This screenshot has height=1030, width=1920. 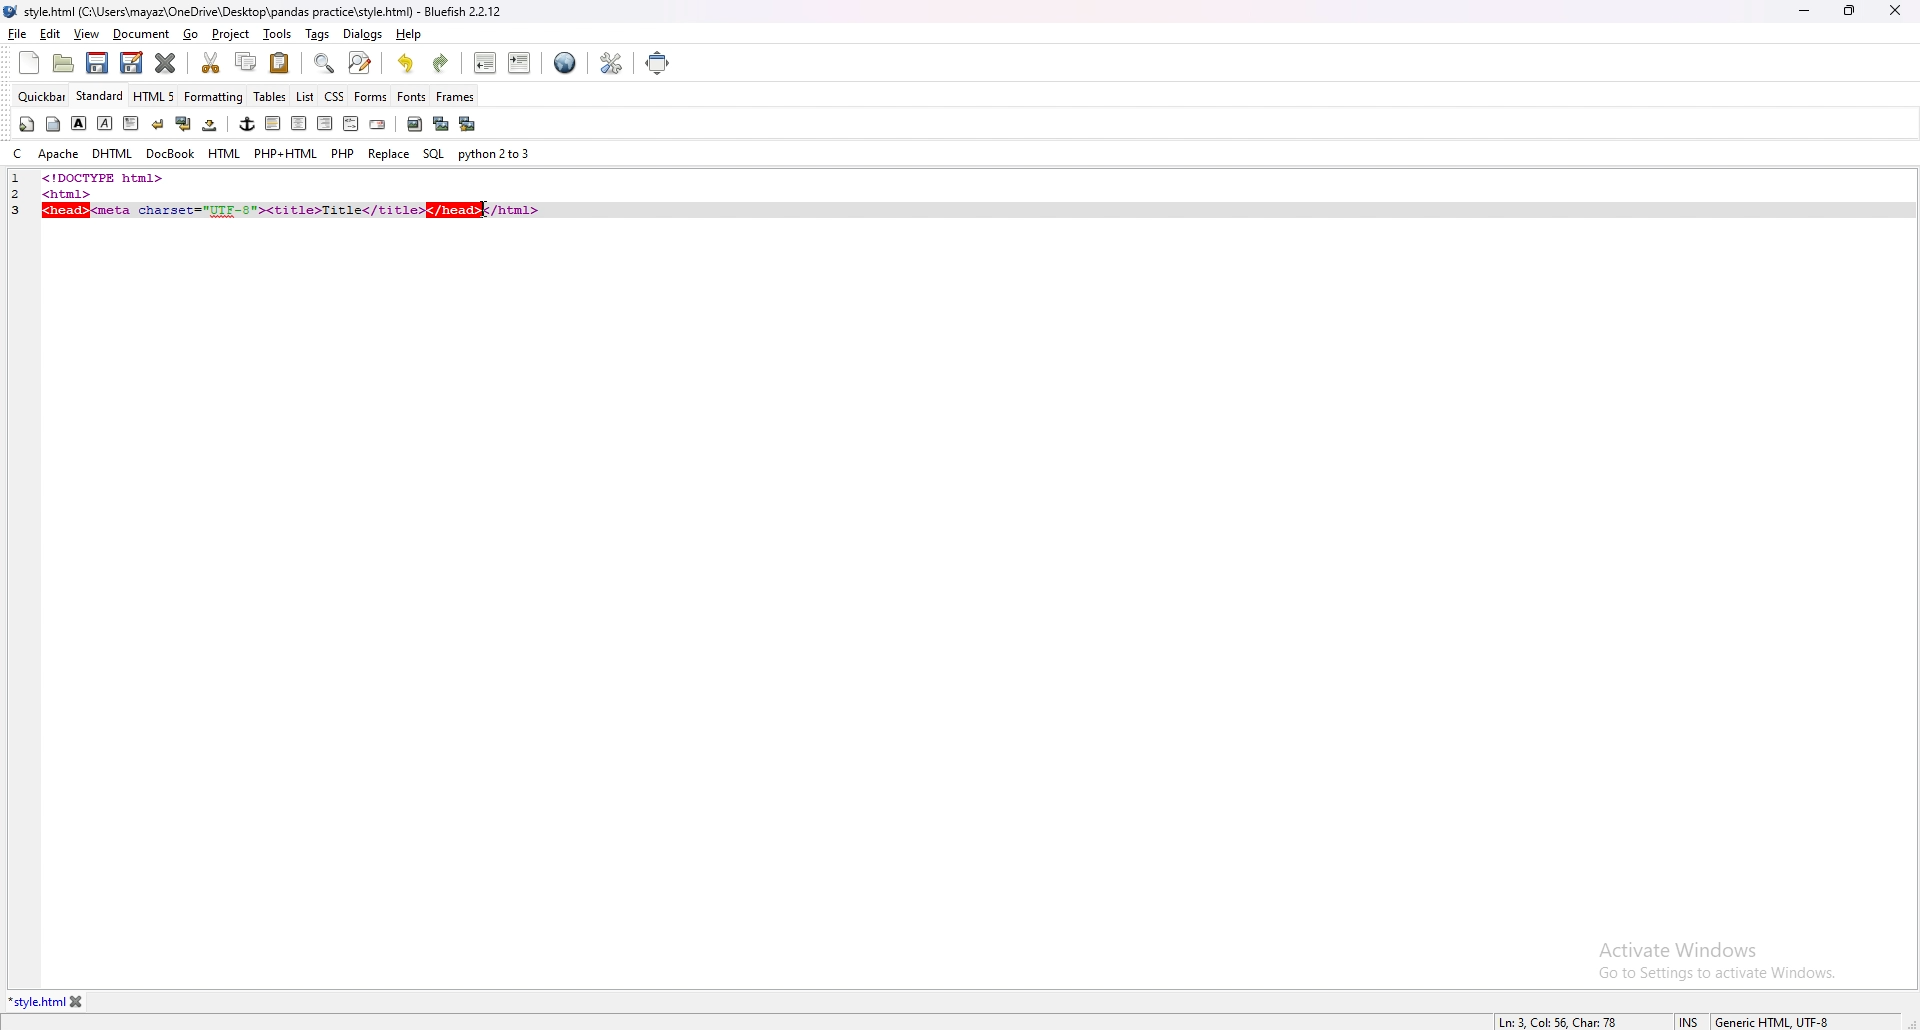 What do you see at coordinates (213, 62) in the screenshot?
I see `cut` at bounding box center [213, 62].